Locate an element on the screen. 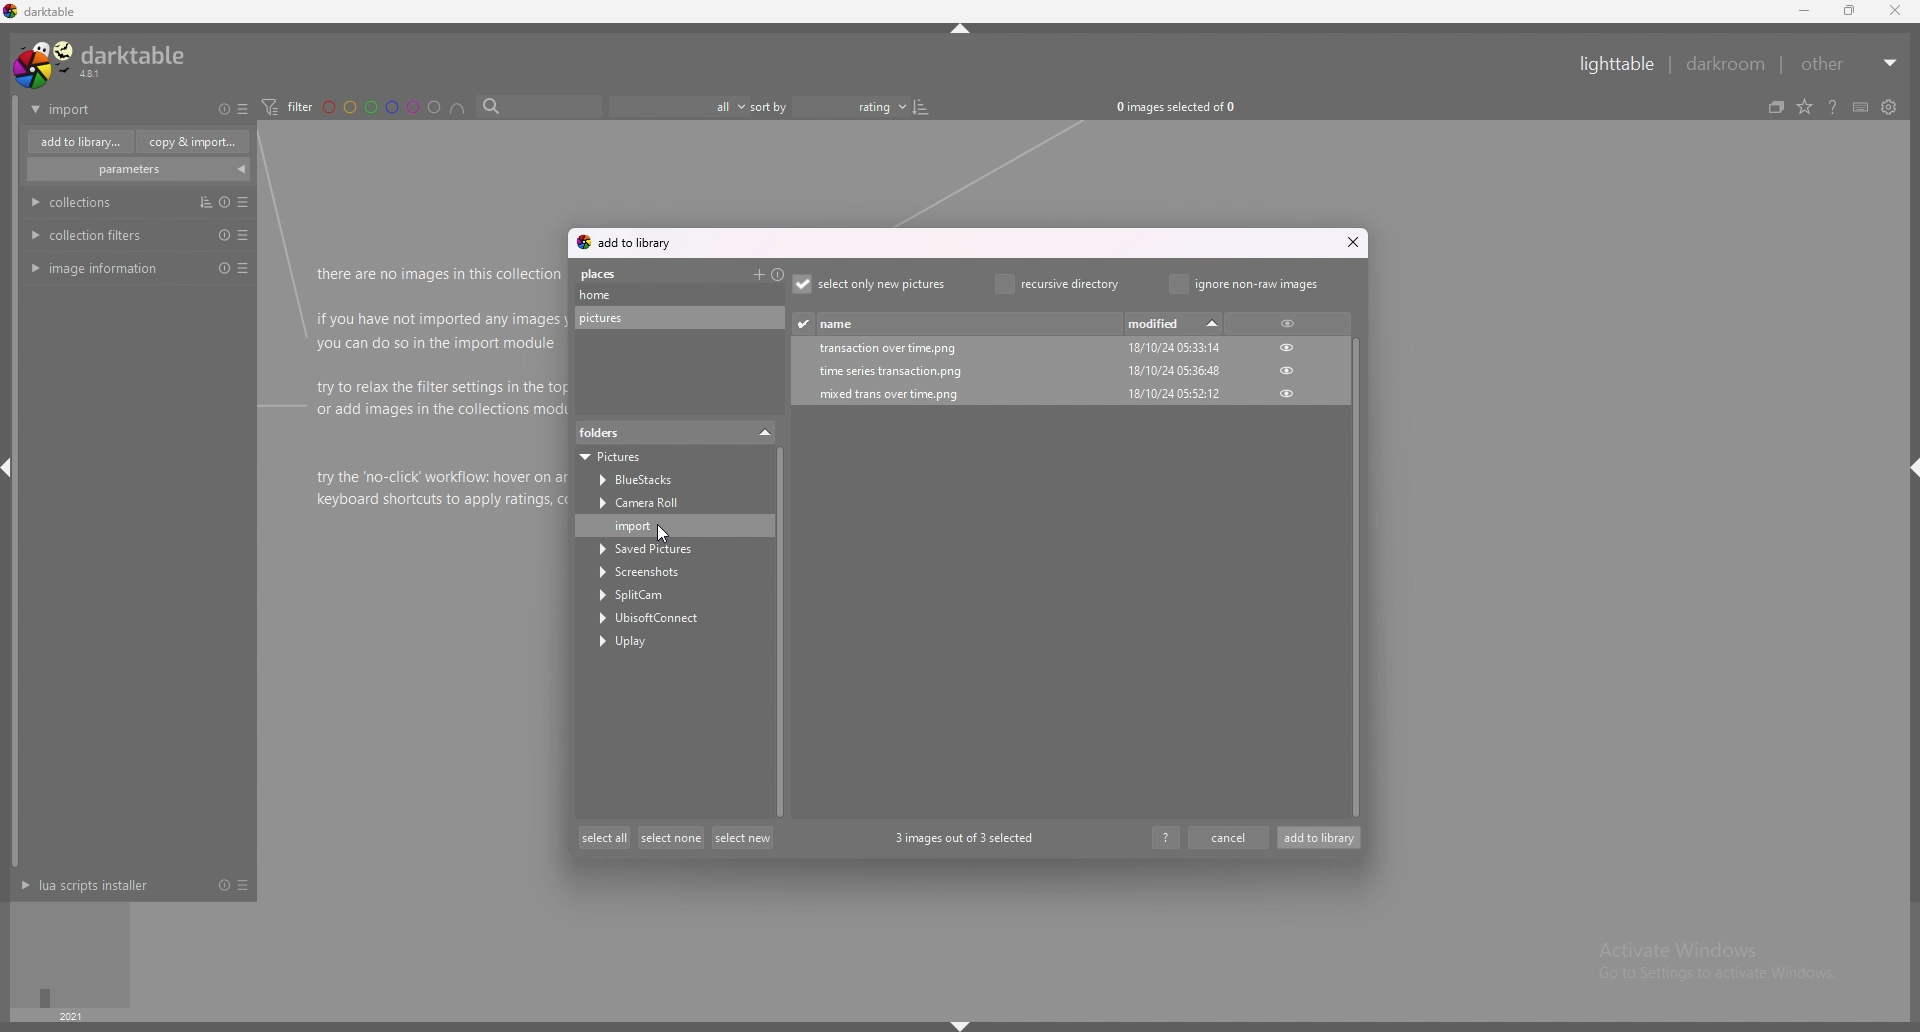 This screenshot has height=1032, width=1920. color labels is located at coordinates (381, 107).